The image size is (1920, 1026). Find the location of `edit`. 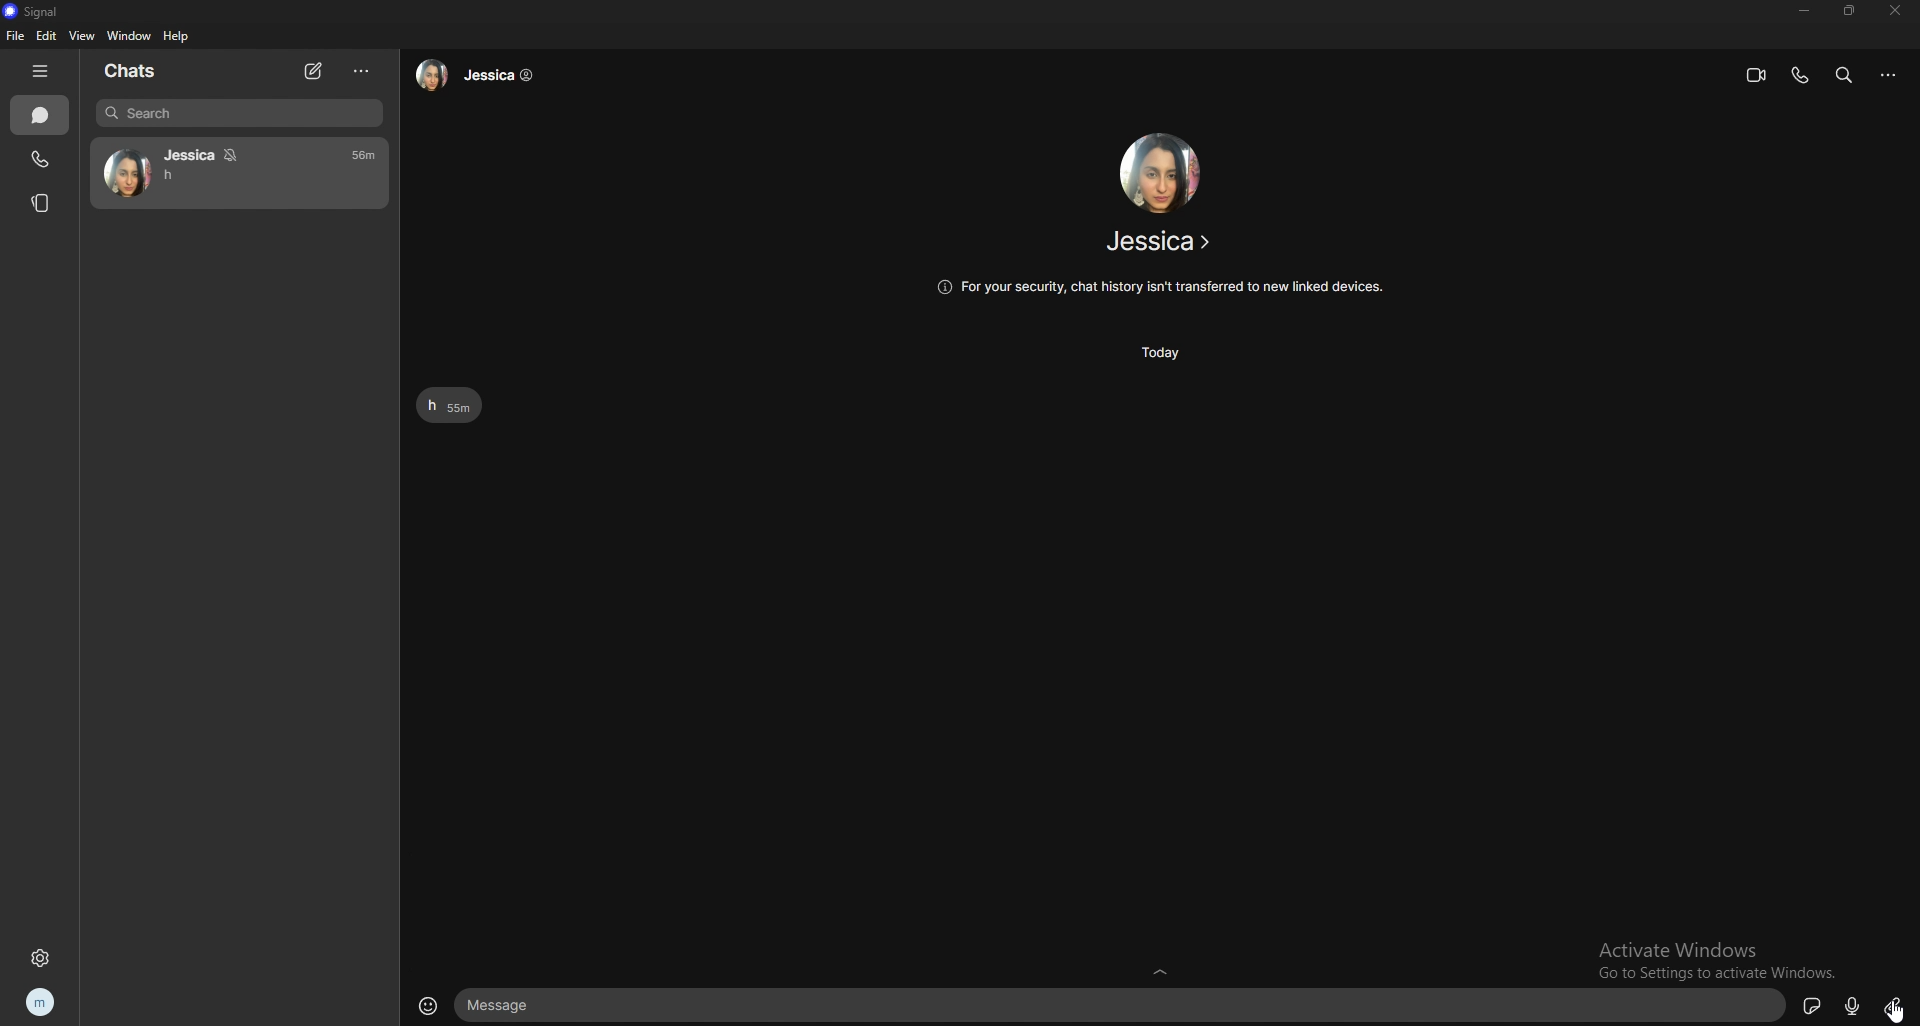

edit is located at coordinates (48, 36).